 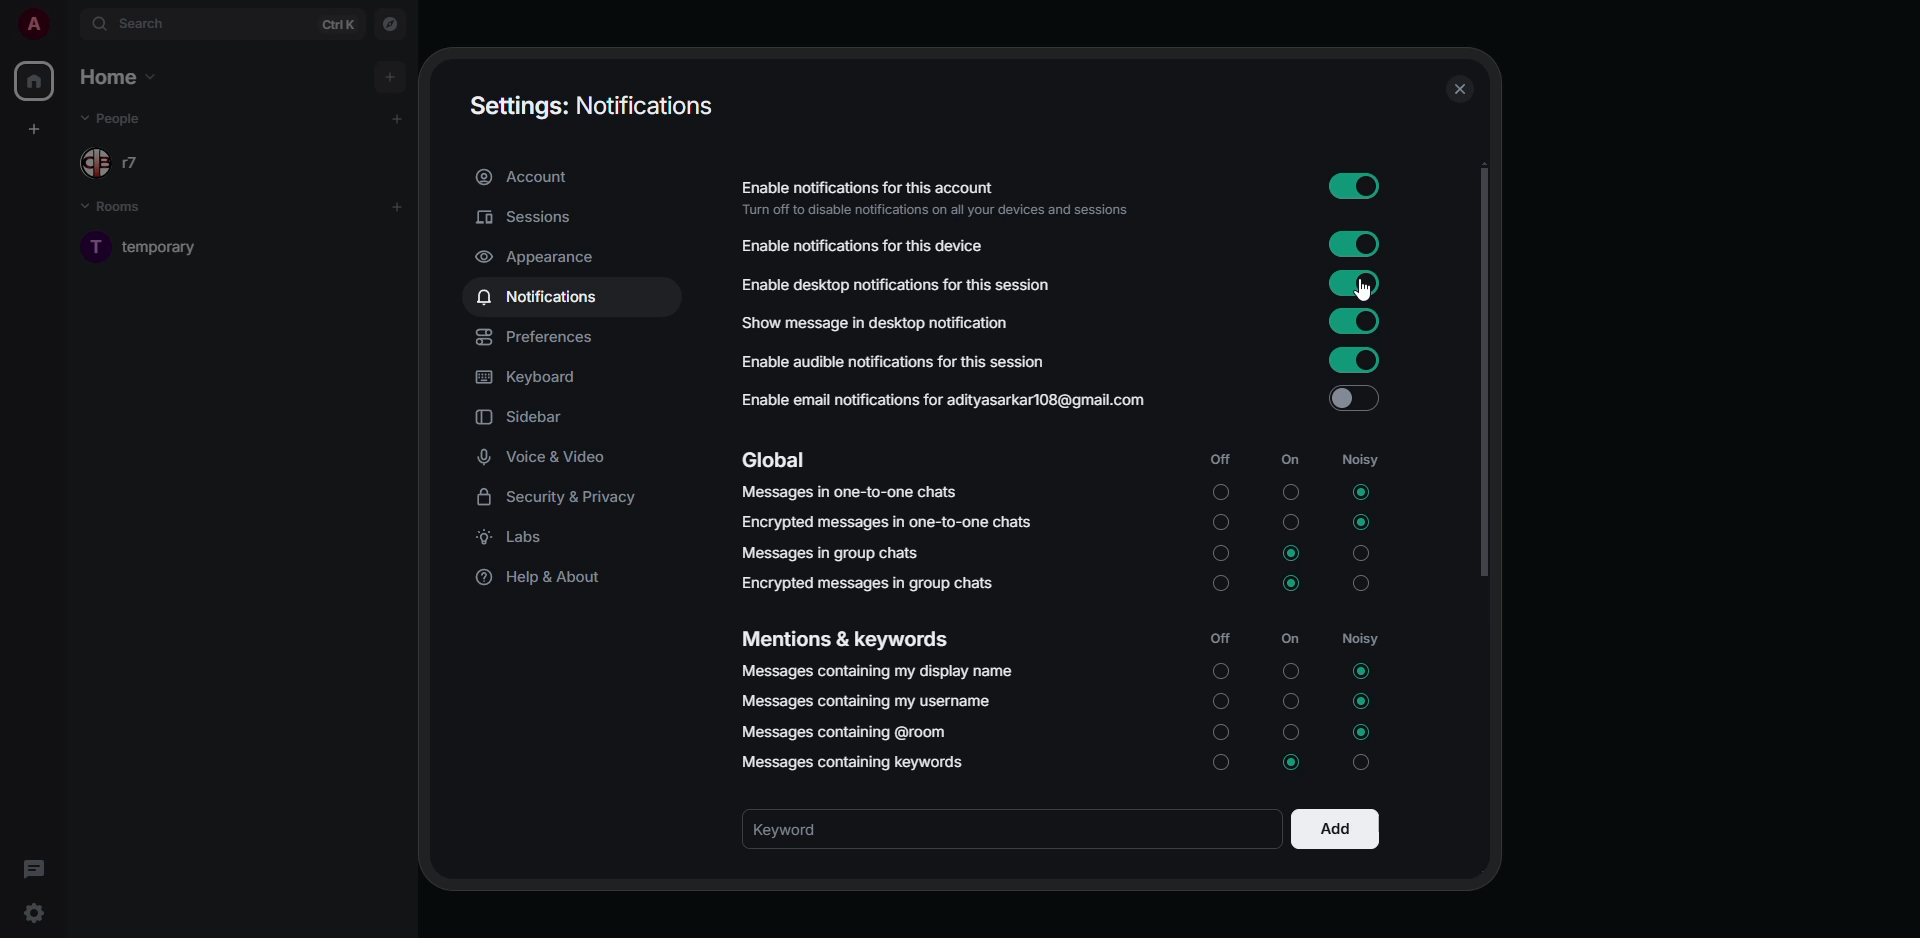 What do you see at coordinates (1335, 828) in the screenshot?
I see `add` at bounding box center [1335, 828].